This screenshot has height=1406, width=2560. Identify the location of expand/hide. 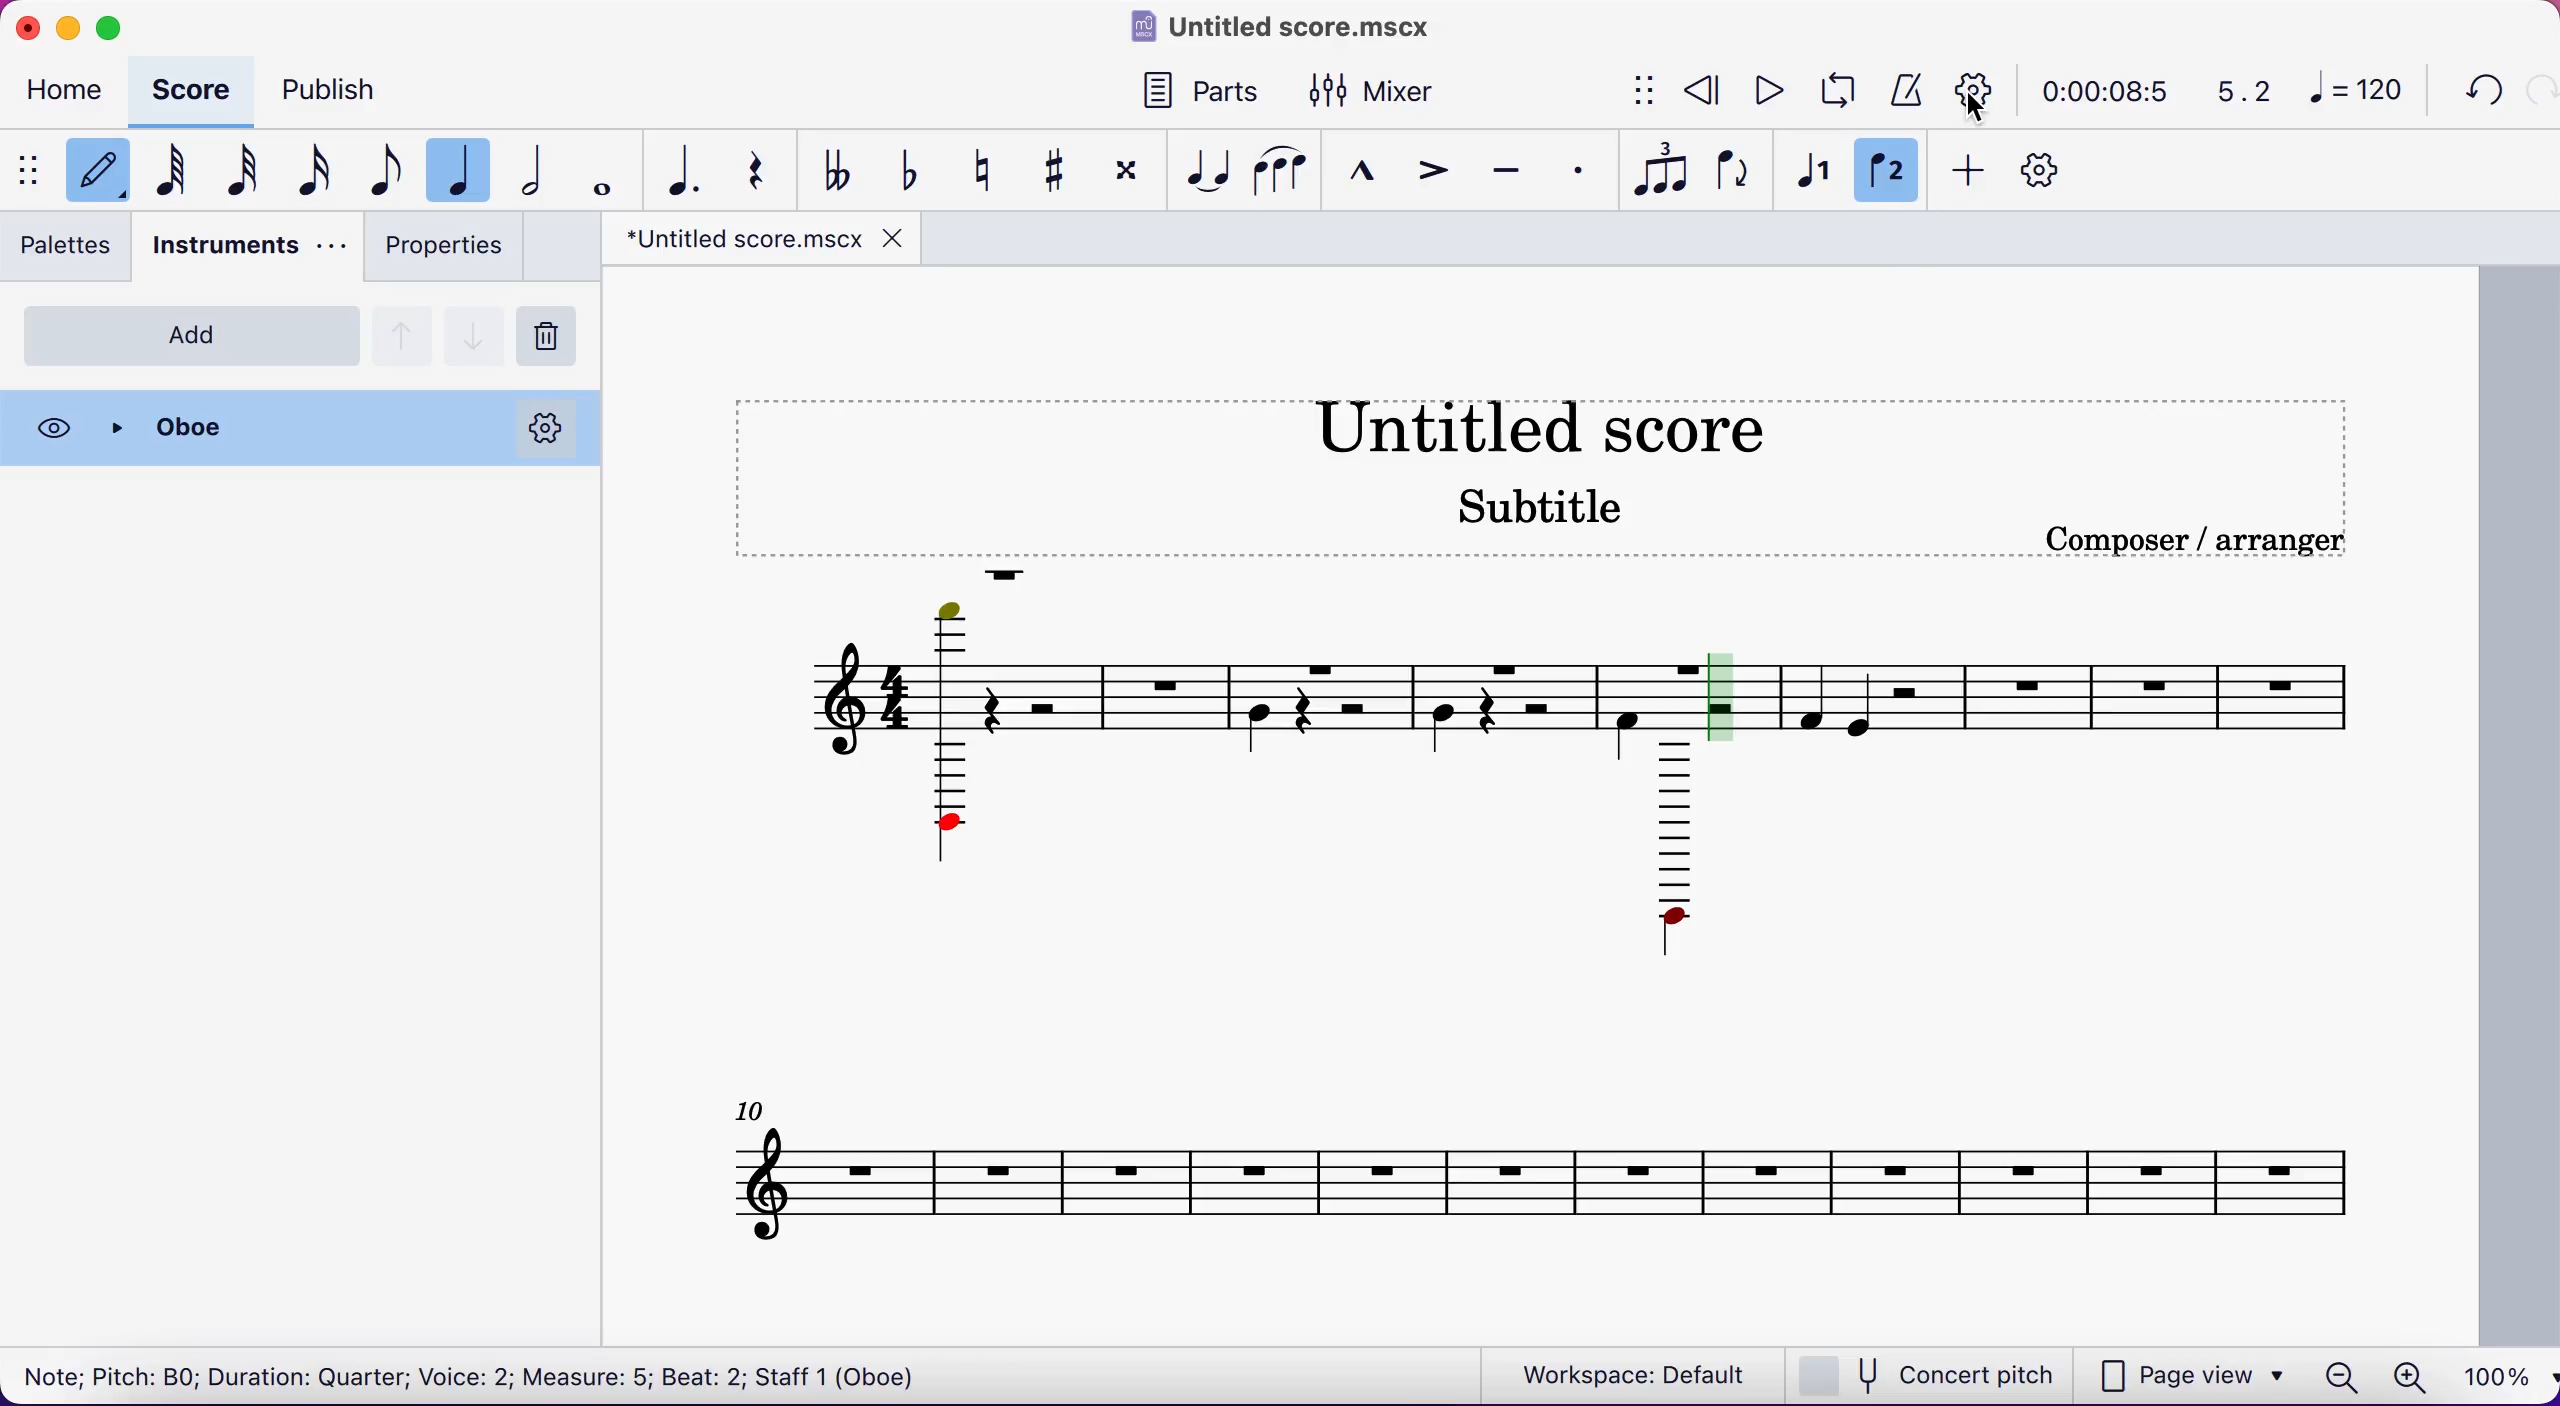
(1648, 92).